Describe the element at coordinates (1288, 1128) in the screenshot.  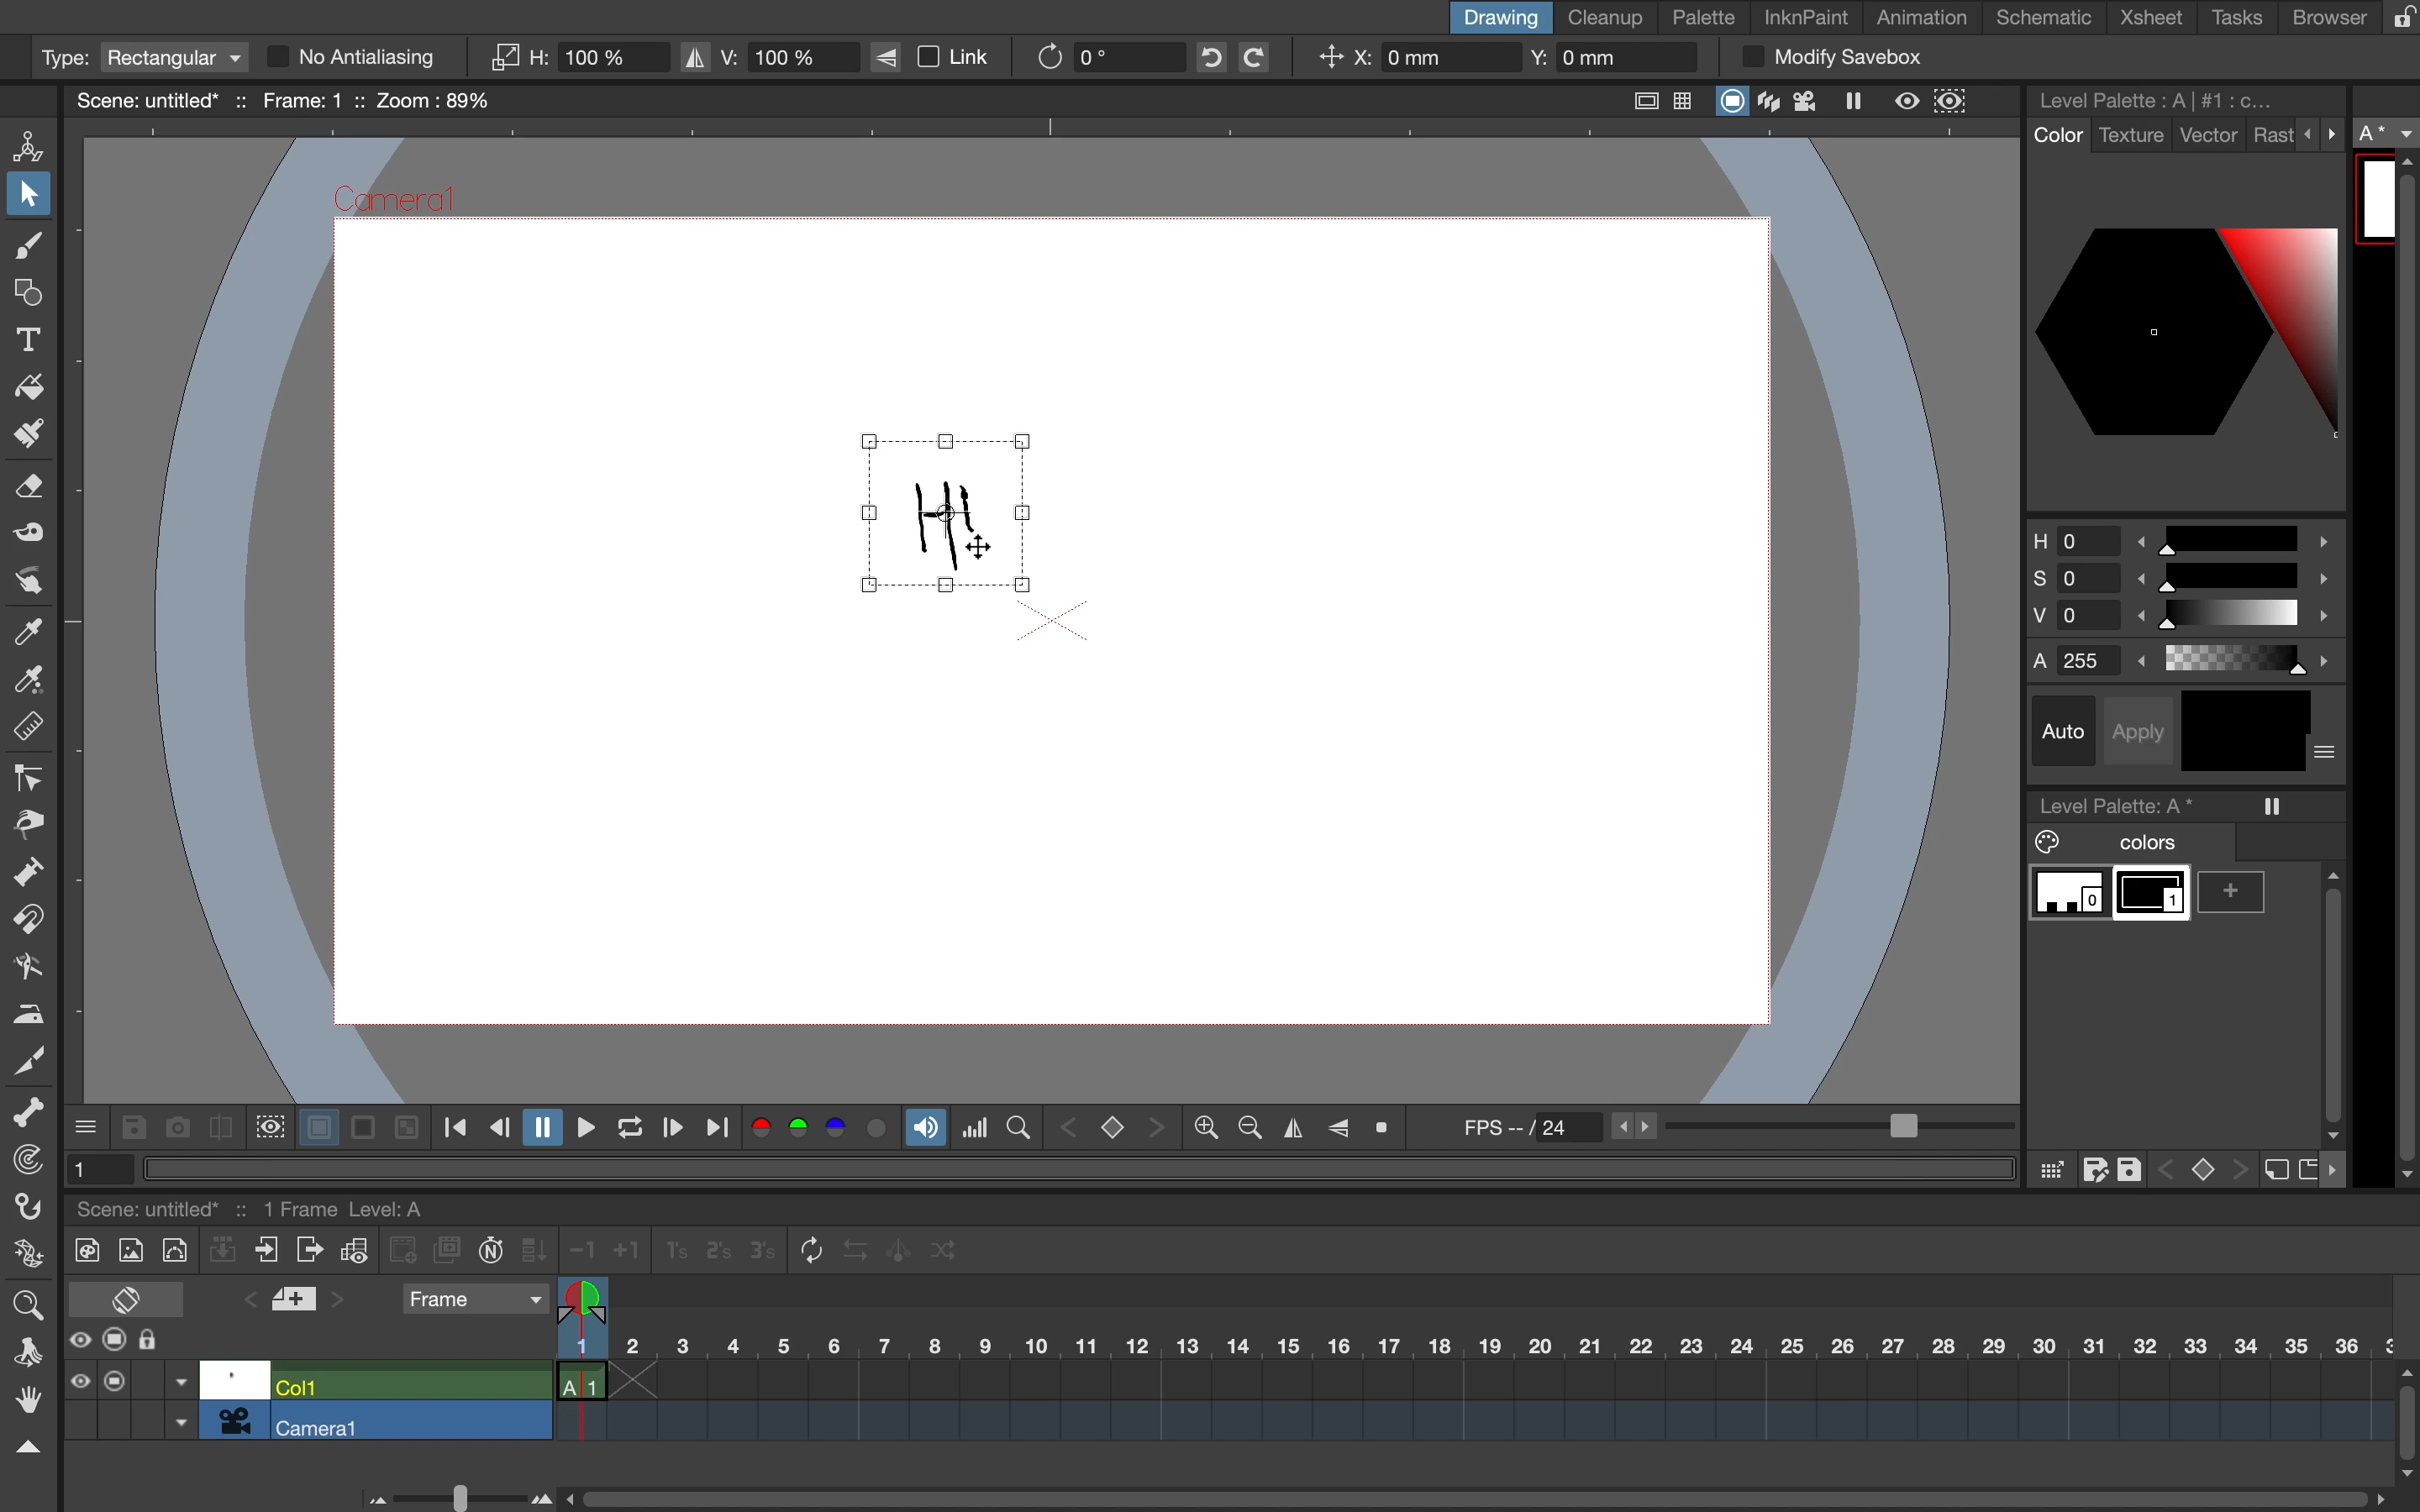
I see `flip horizontally` at that location.